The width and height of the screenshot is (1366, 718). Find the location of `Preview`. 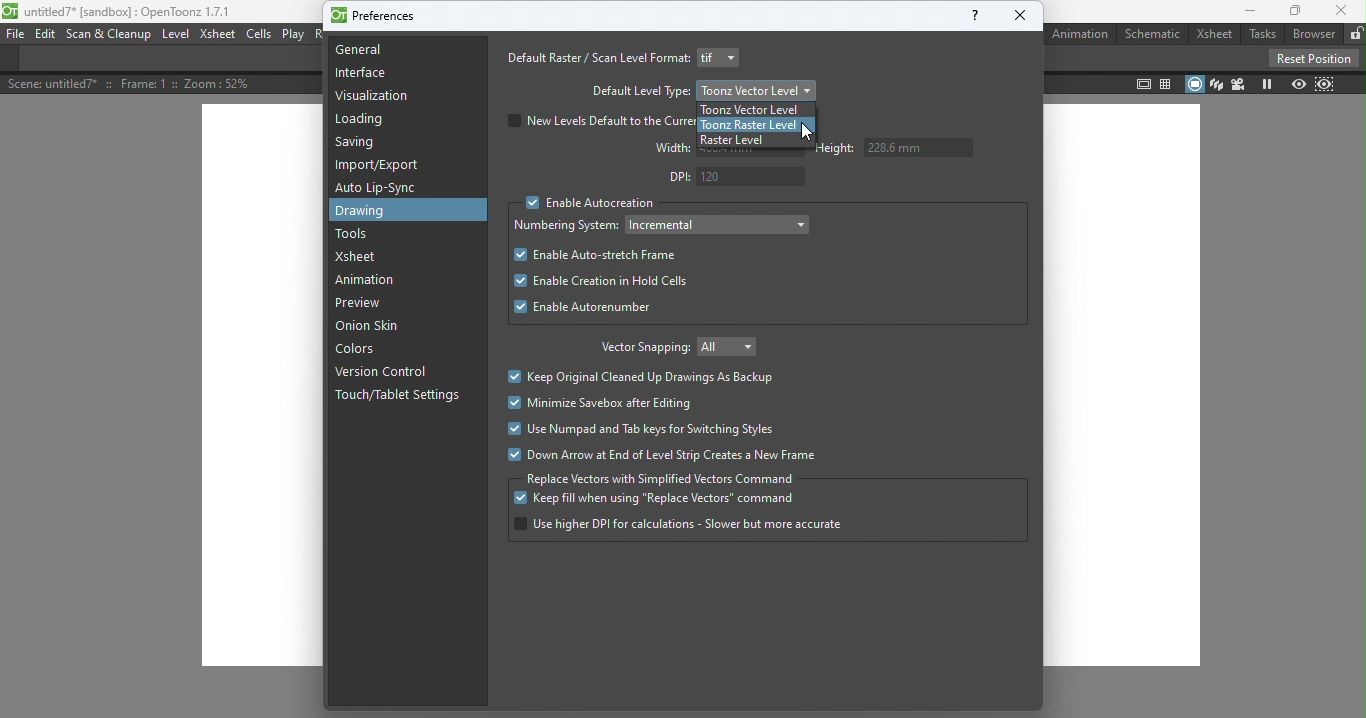

Preview is located at coordinates (358, 302).